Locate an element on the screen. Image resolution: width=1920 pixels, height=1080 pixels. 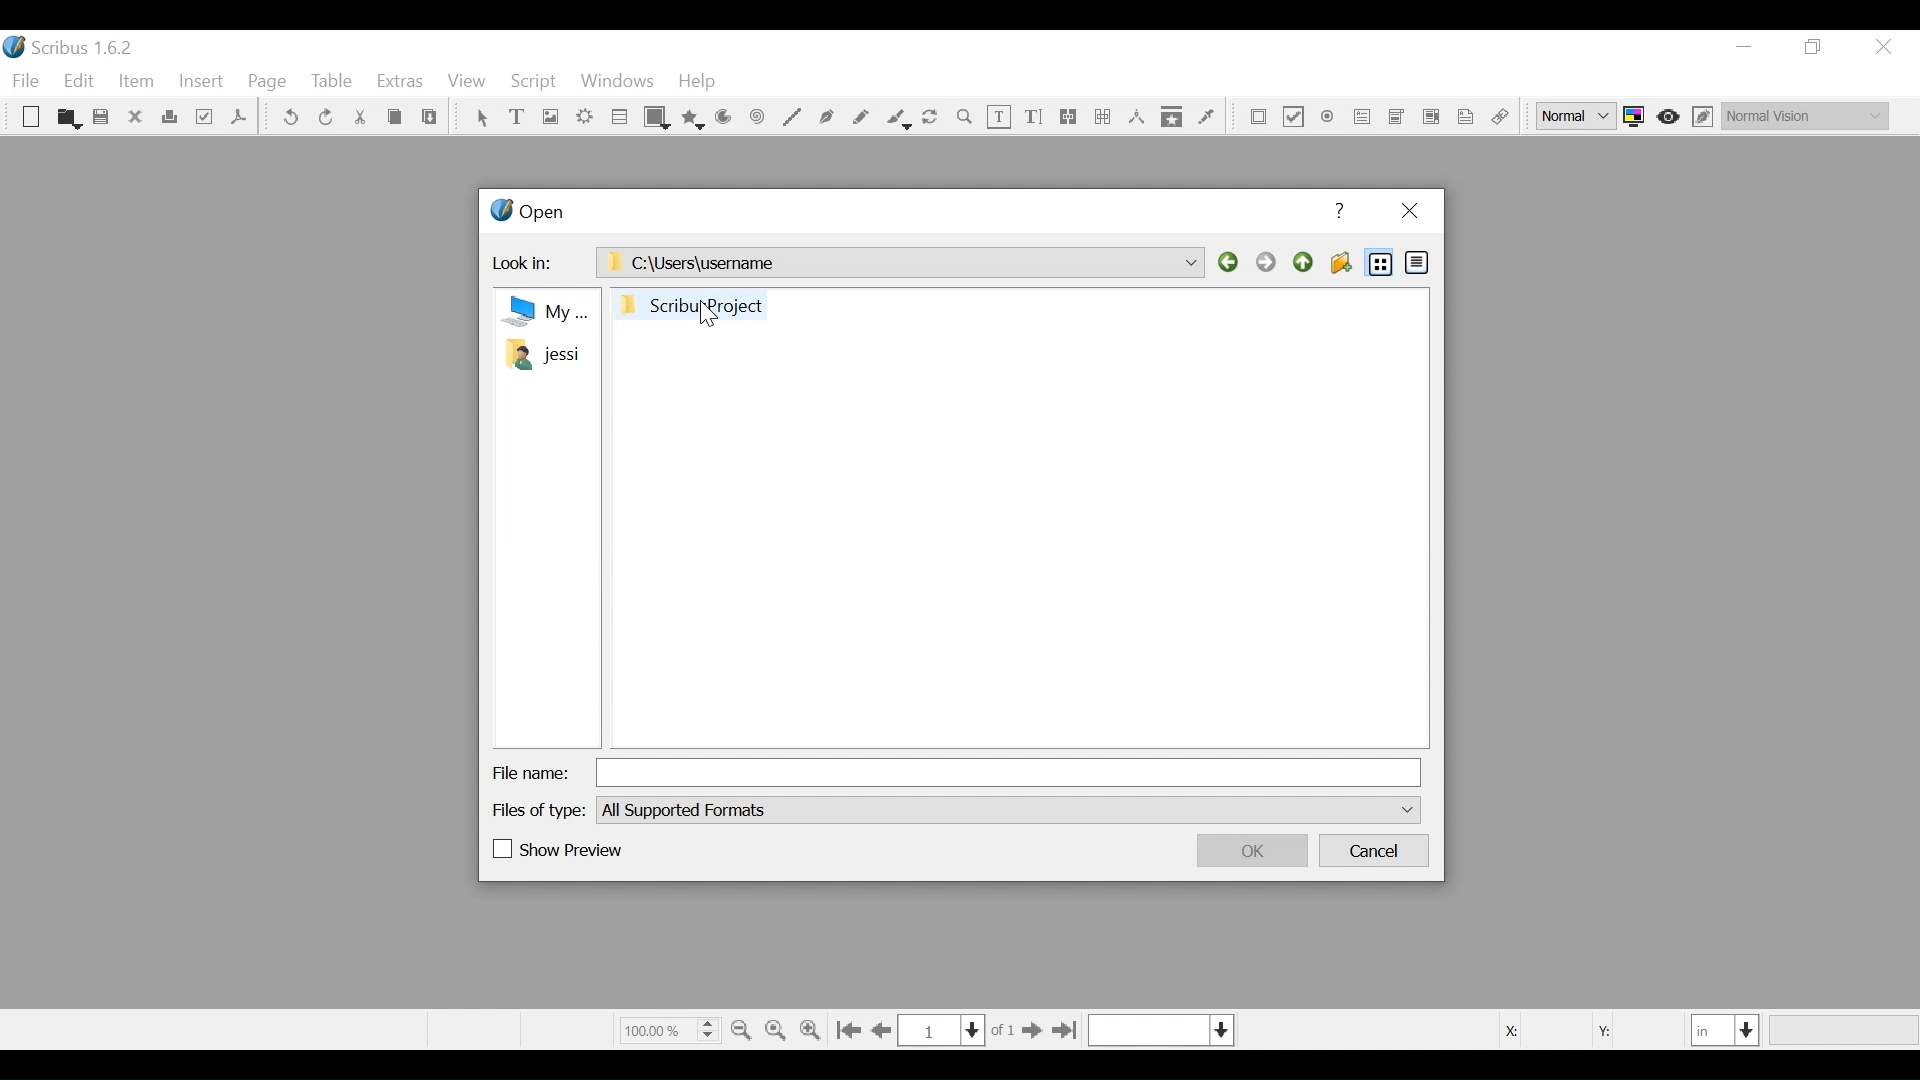
File Name Field is located at coordinates (1012, 772).